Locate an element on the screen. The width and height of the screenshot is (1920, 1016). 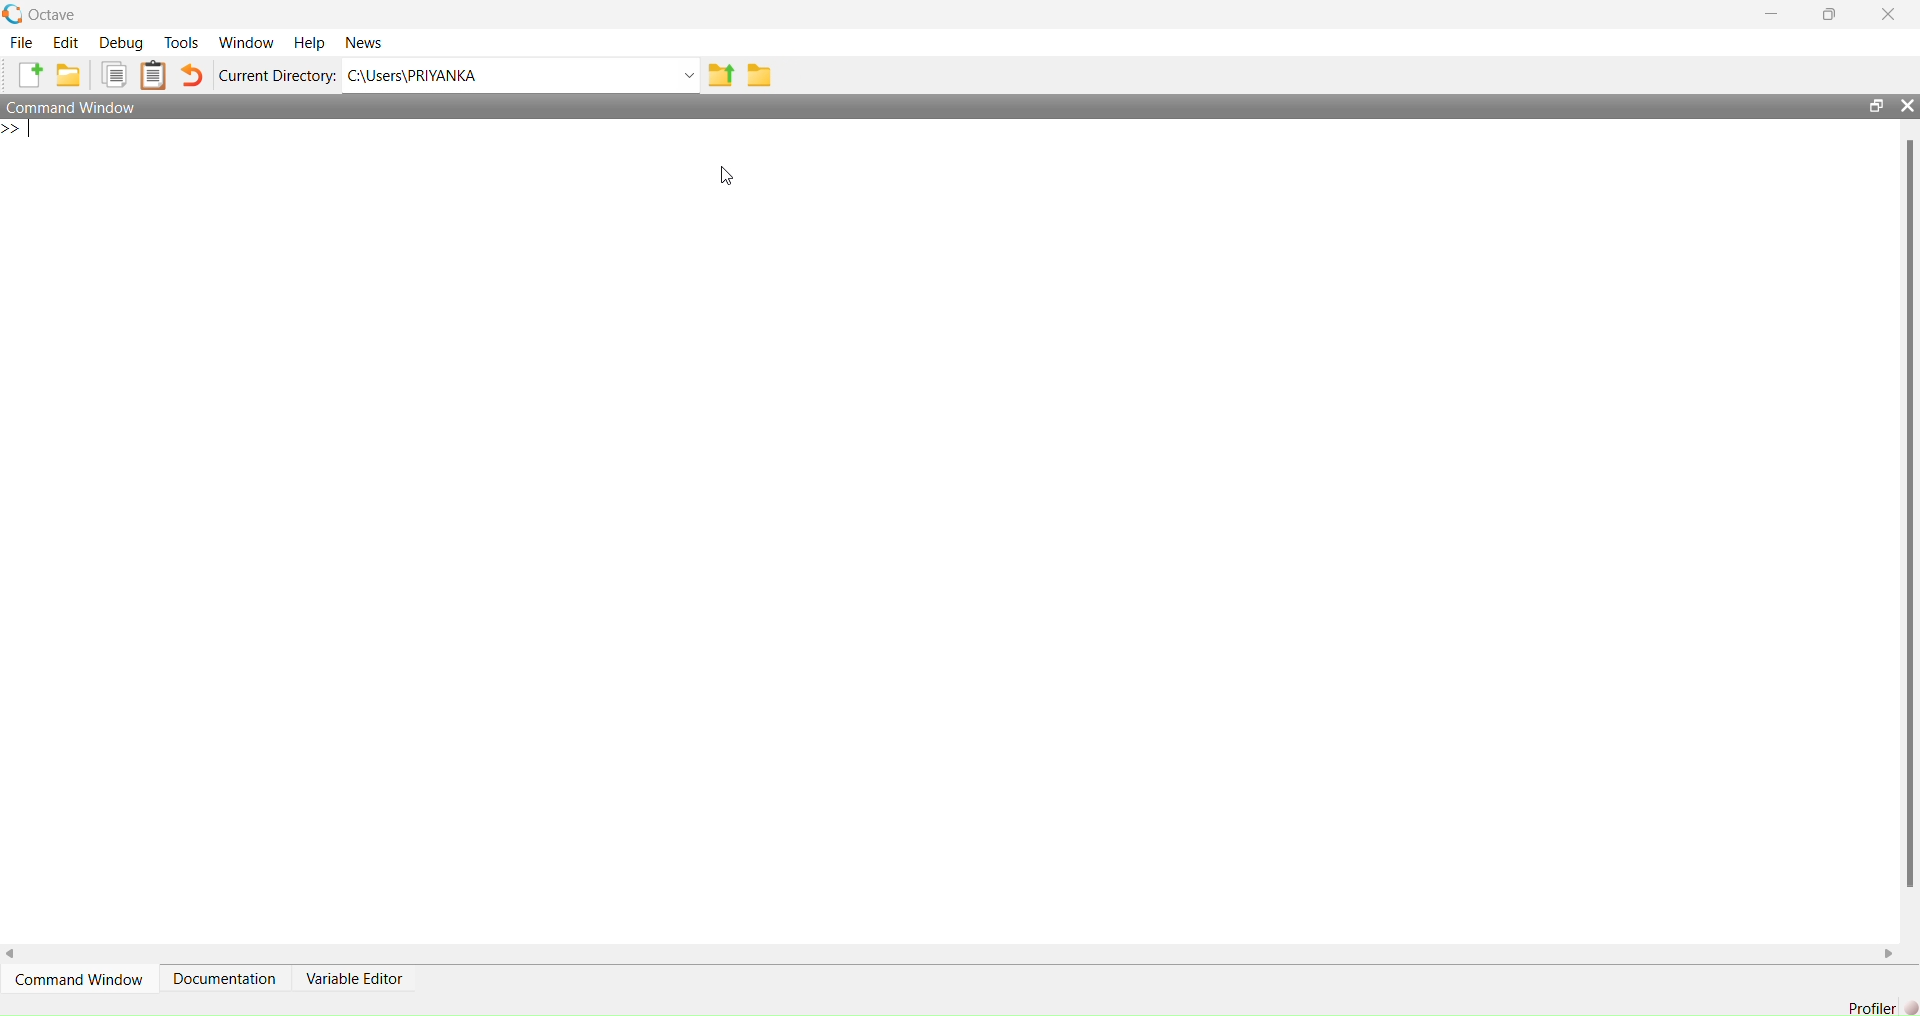
Profiler is located at coordinates (1882, 1007).